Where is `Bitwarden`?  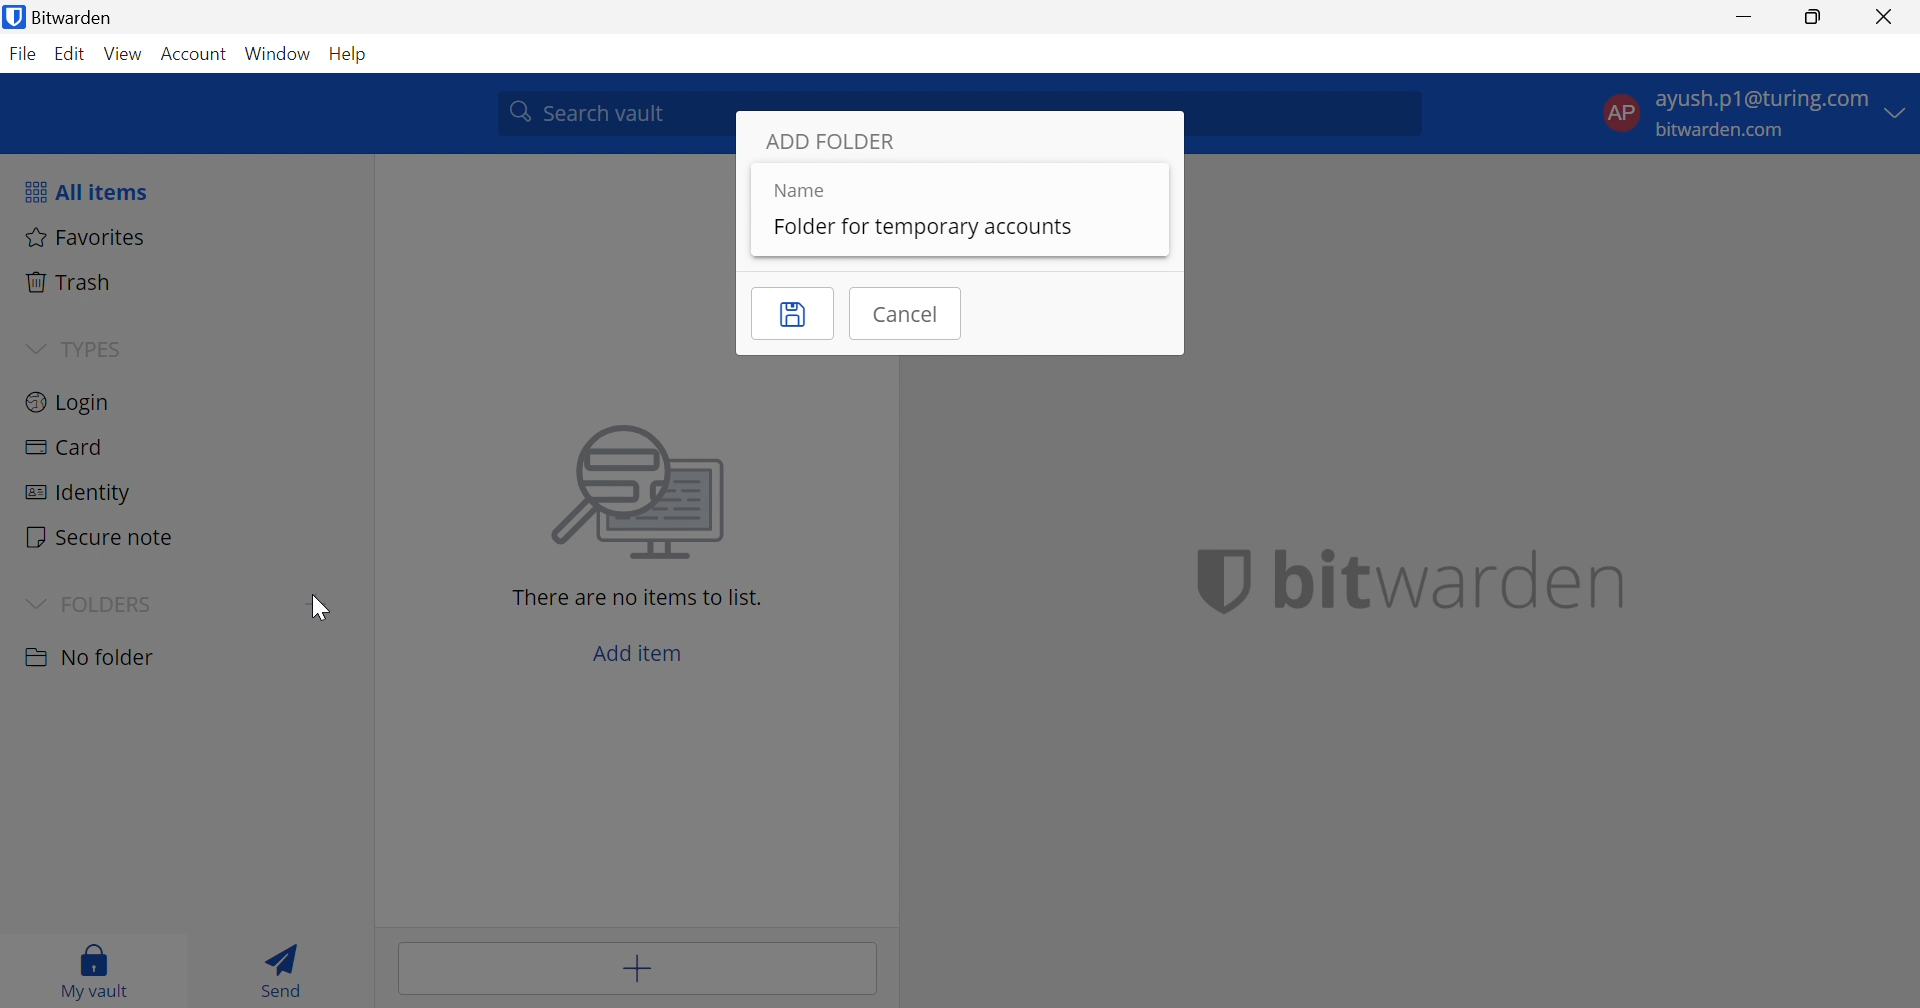 Bitwarden is located at coordinates (63, 18).